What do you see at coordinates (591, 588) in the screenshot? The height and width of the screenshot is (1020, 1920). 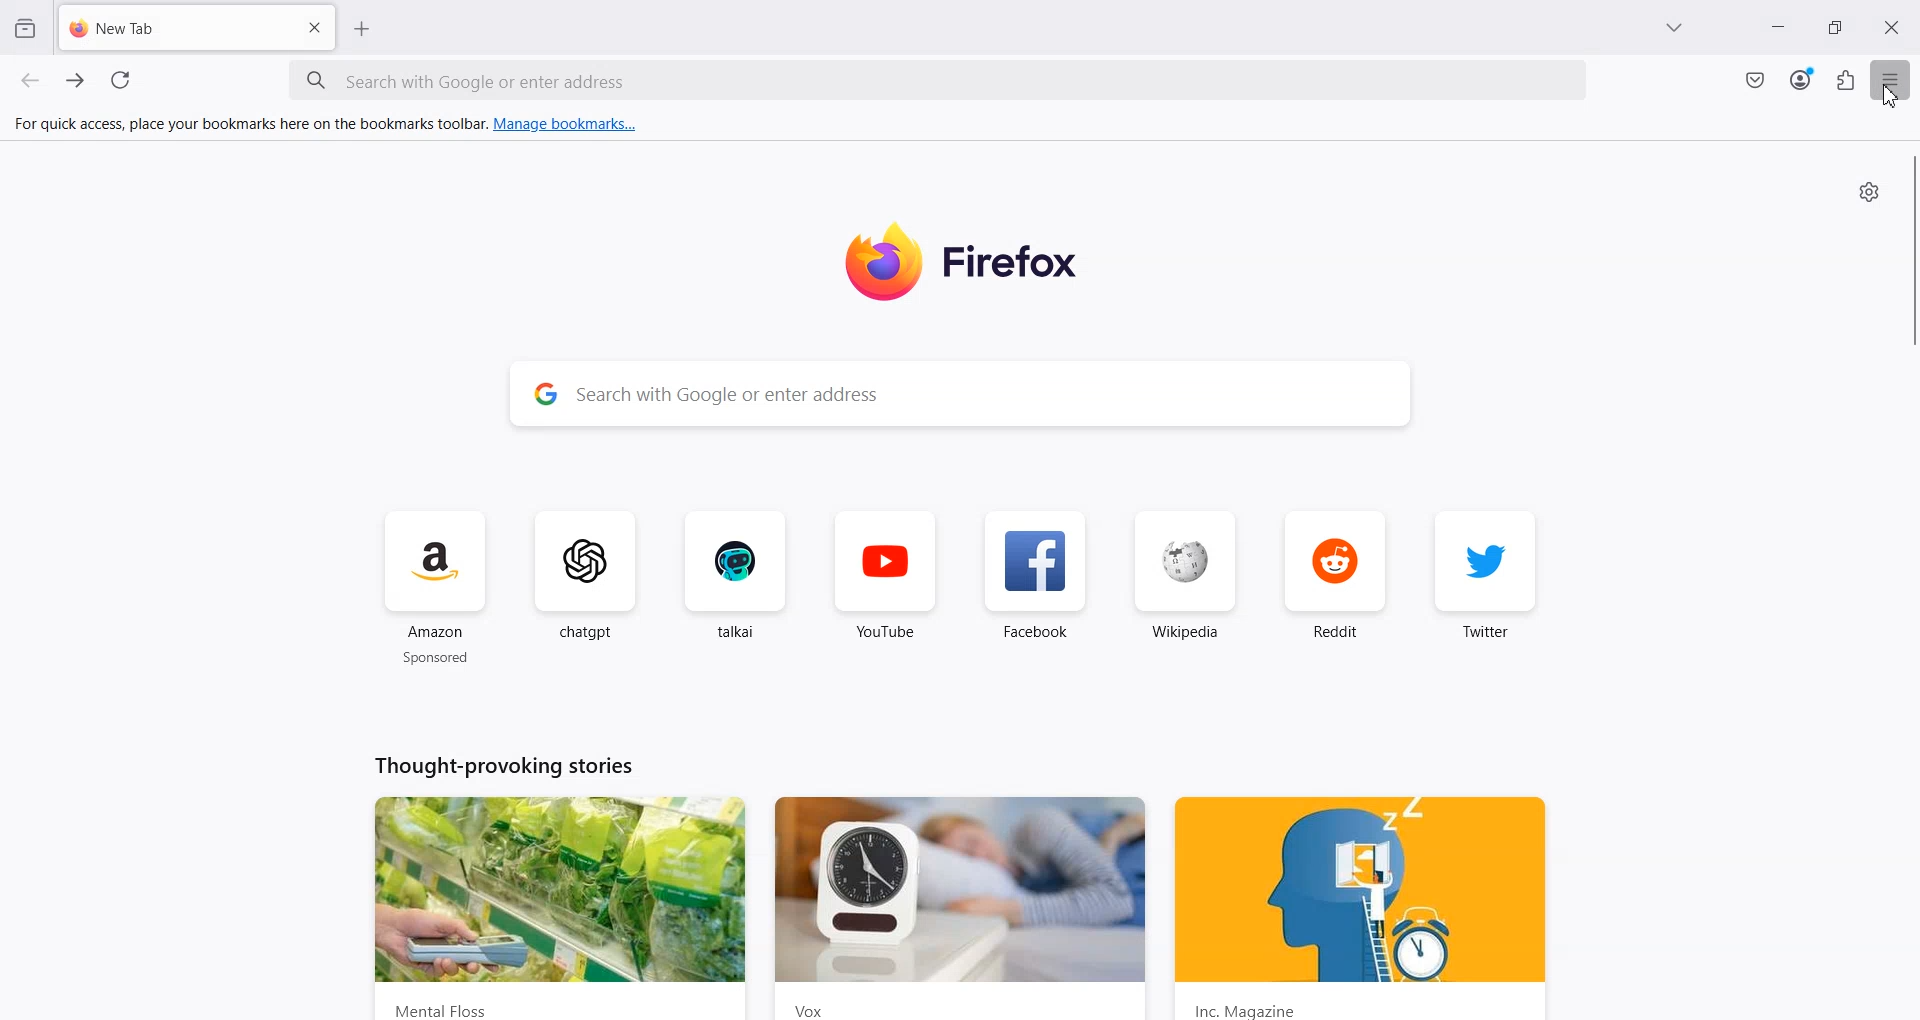 I see `ChatGPT` at bounding box center [591, 588].